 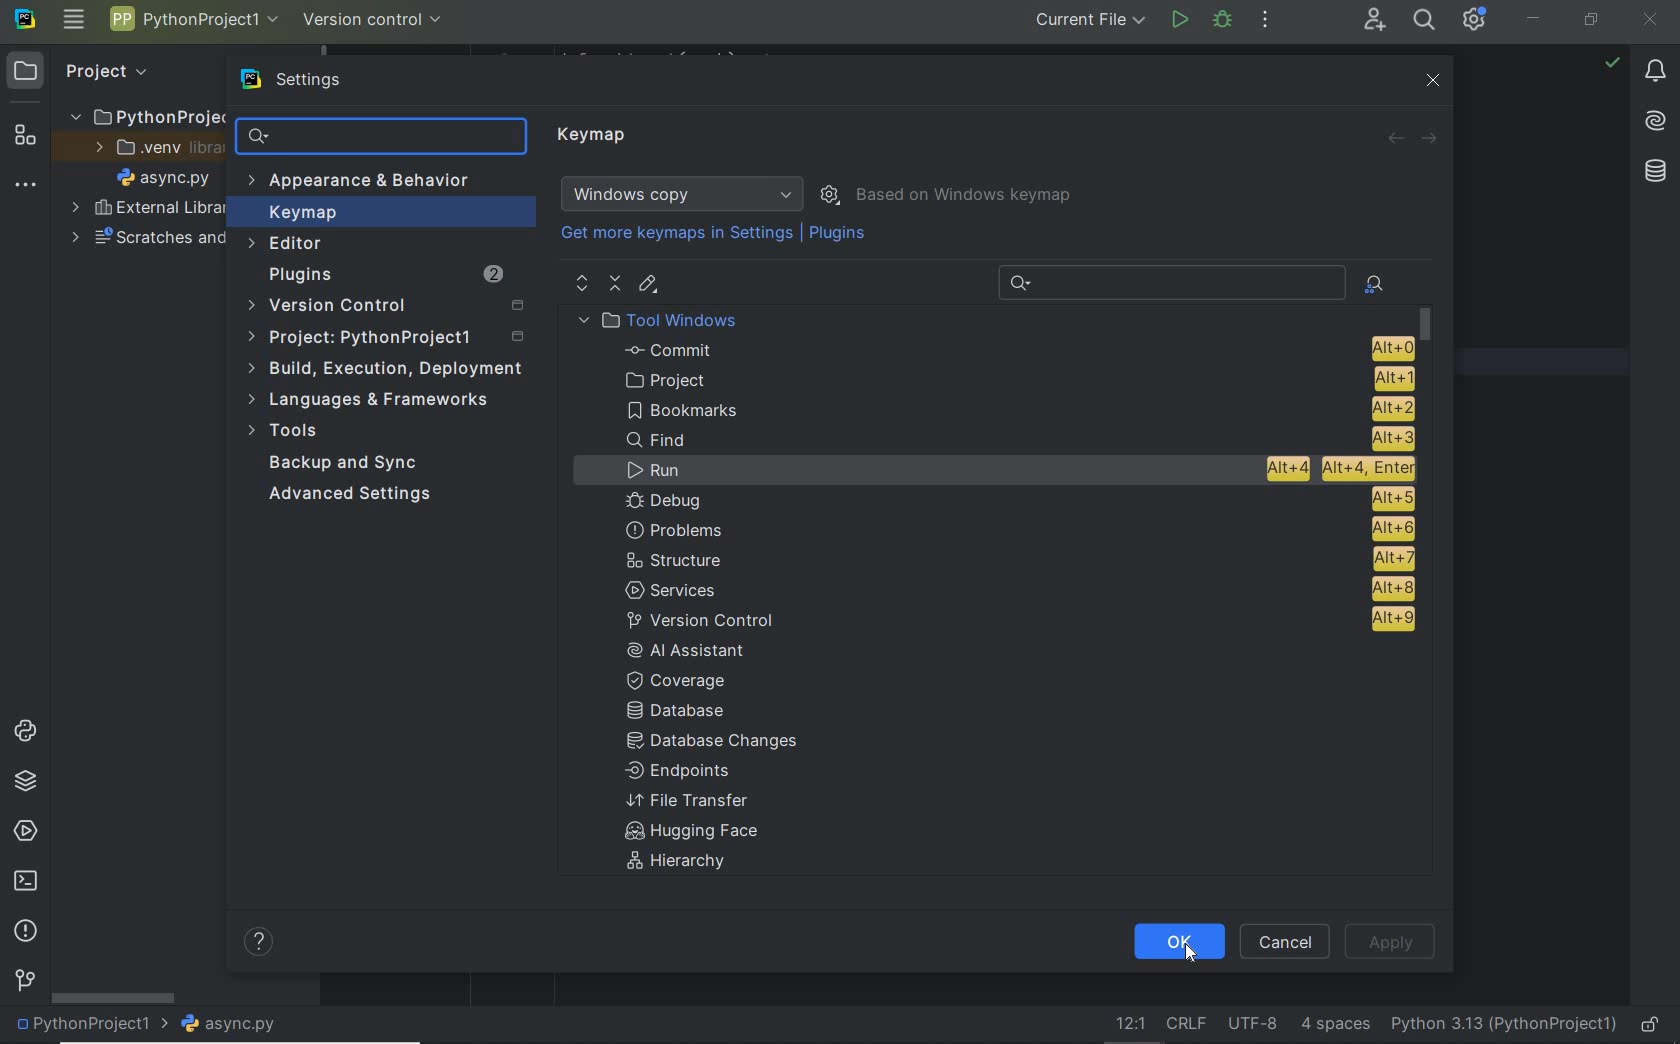 What do you see at coordinates (25, 20) in the screenshot?
I see `system name` at bounding box center [25, 20].